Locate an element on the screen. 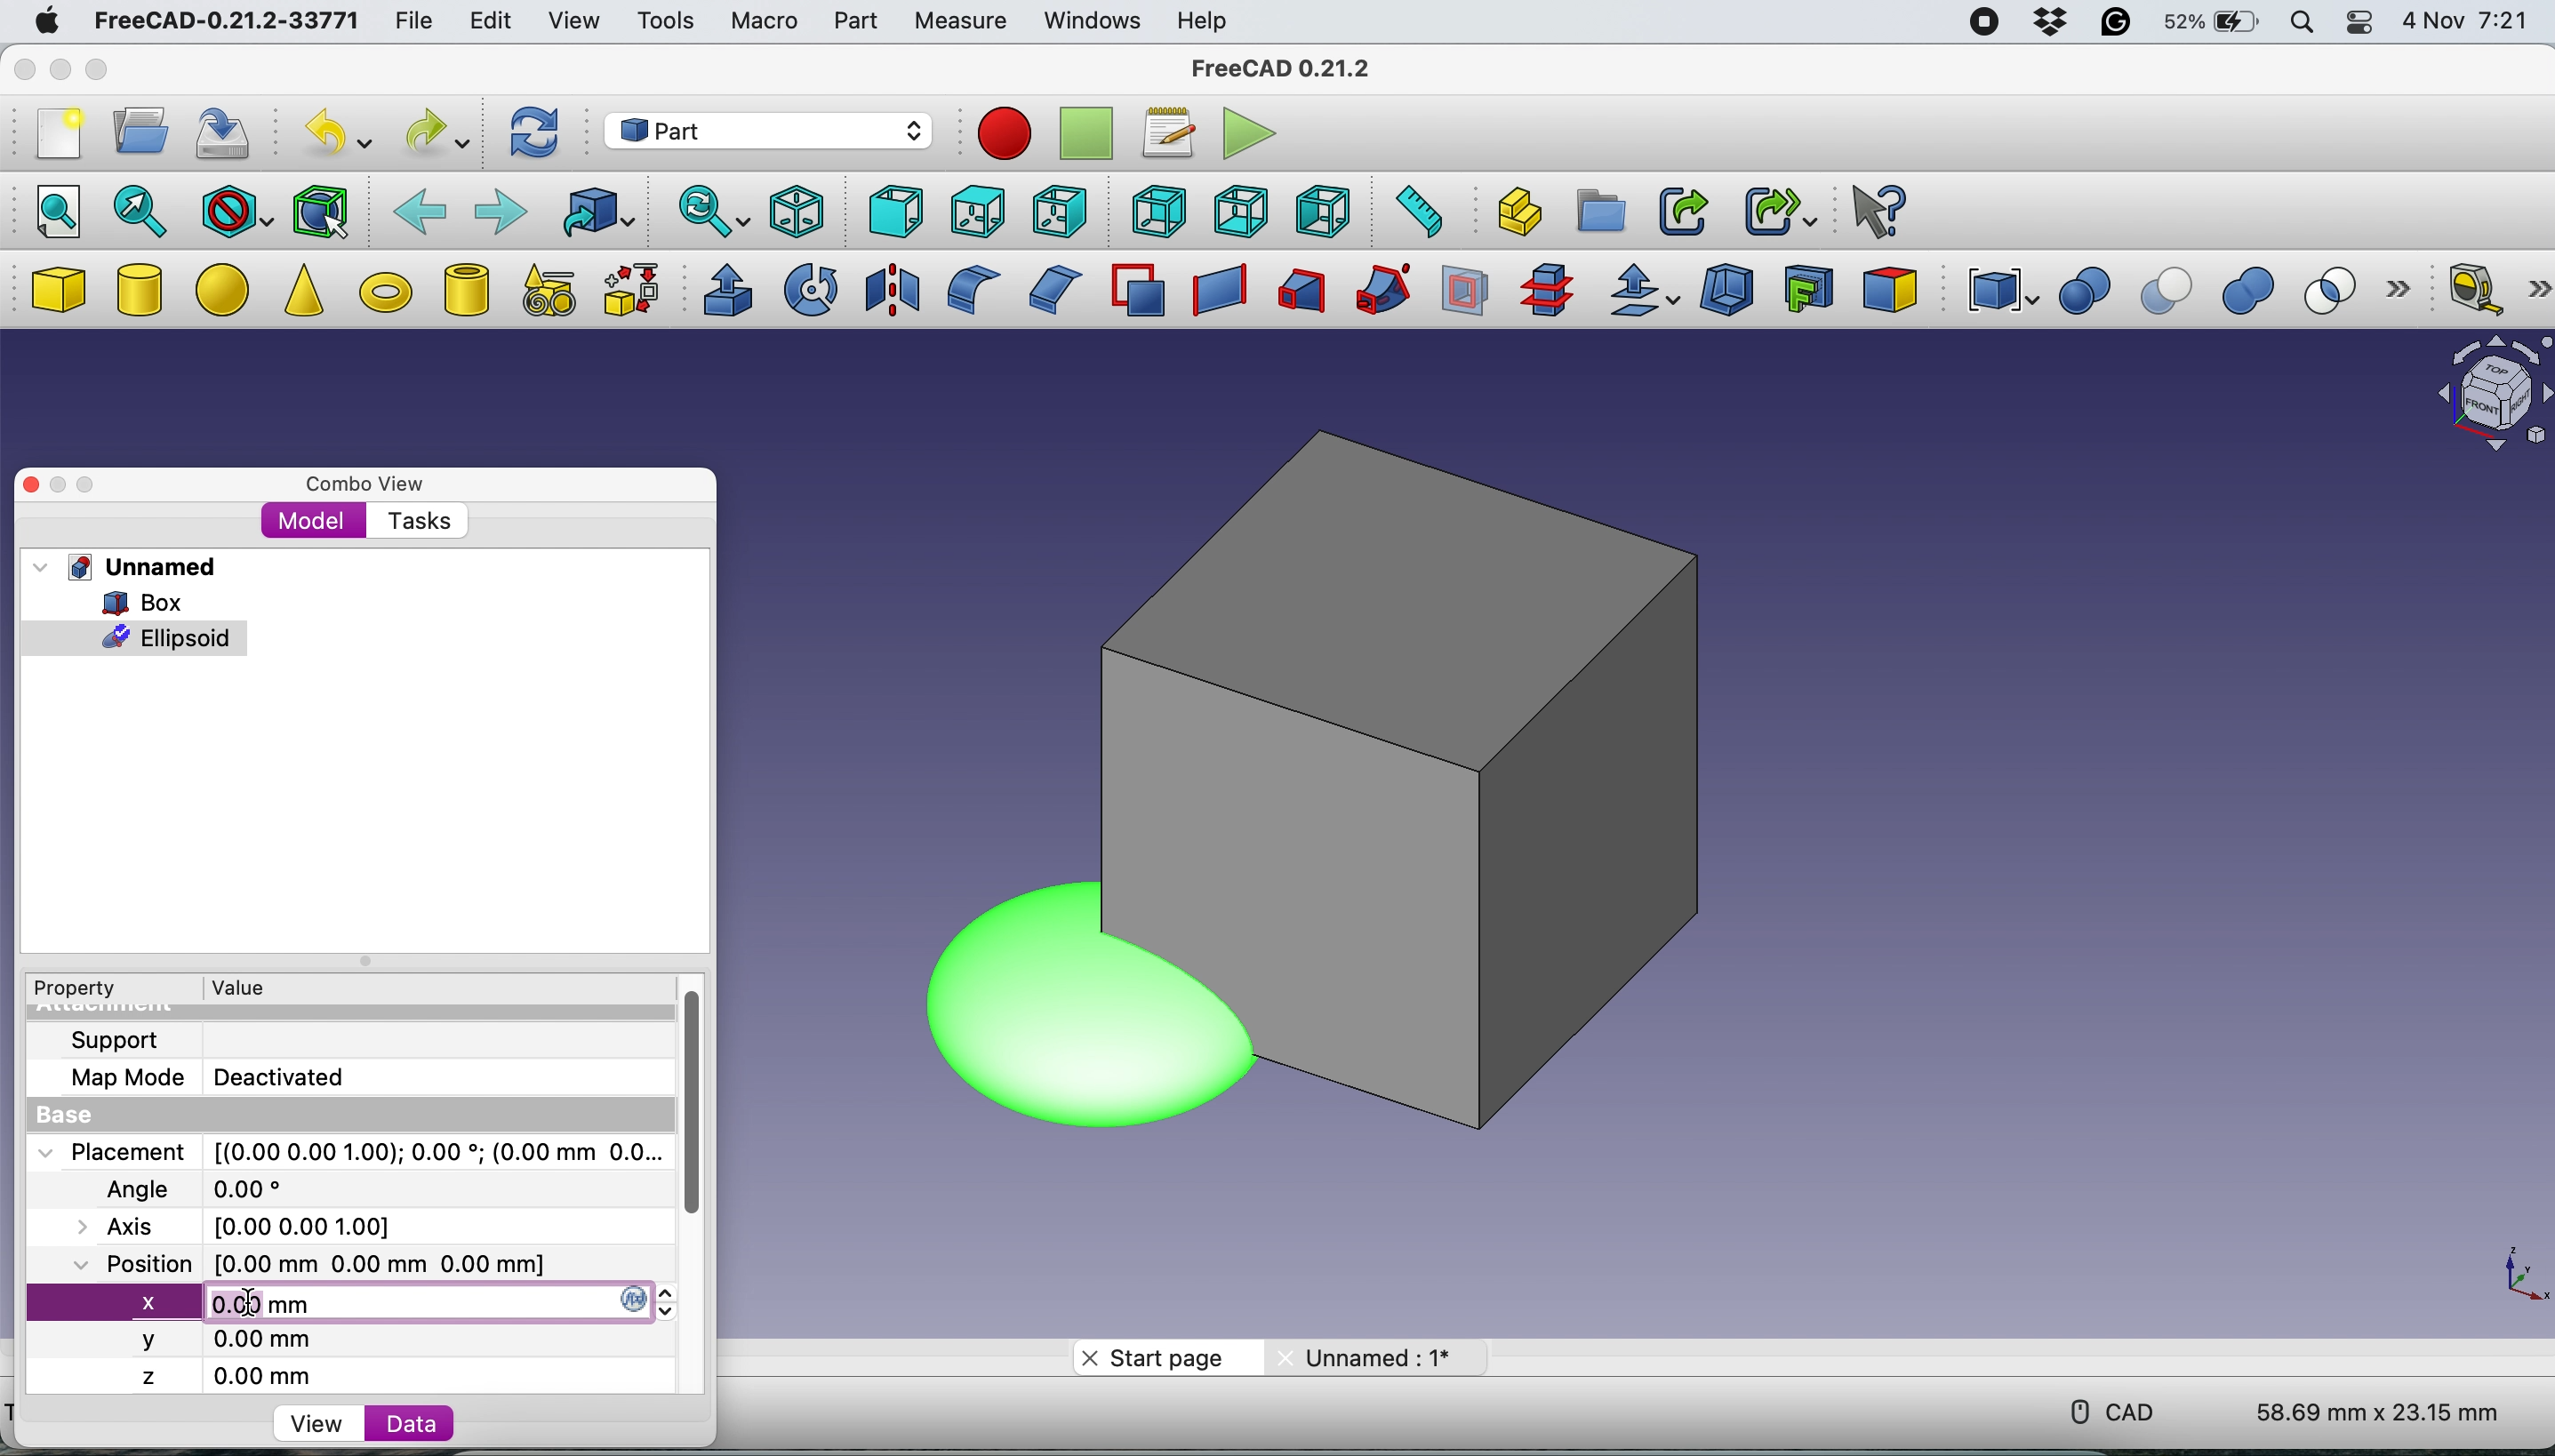  stop recording macros is located at coordinates (1089, 135).